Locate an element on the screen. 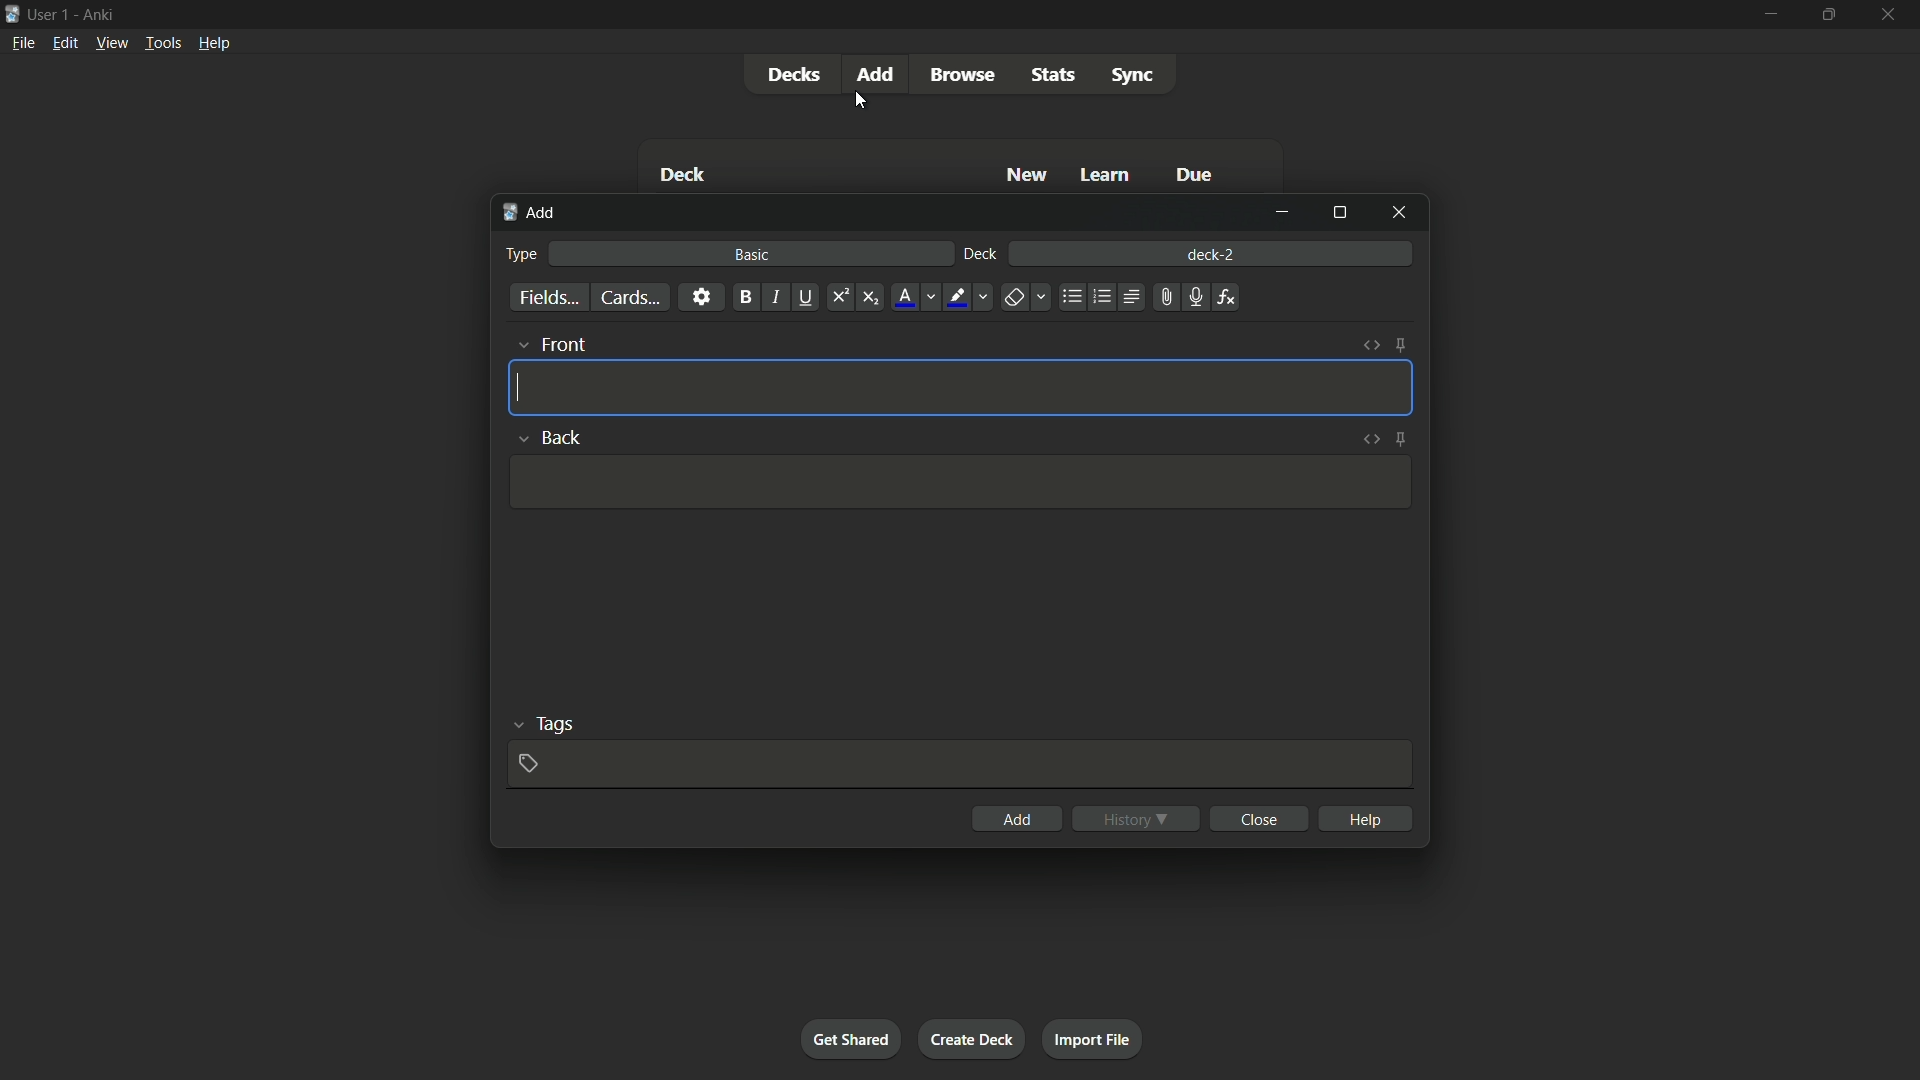 The image size is (1920, 1080). alignment is located at coordinates (1133, 296).